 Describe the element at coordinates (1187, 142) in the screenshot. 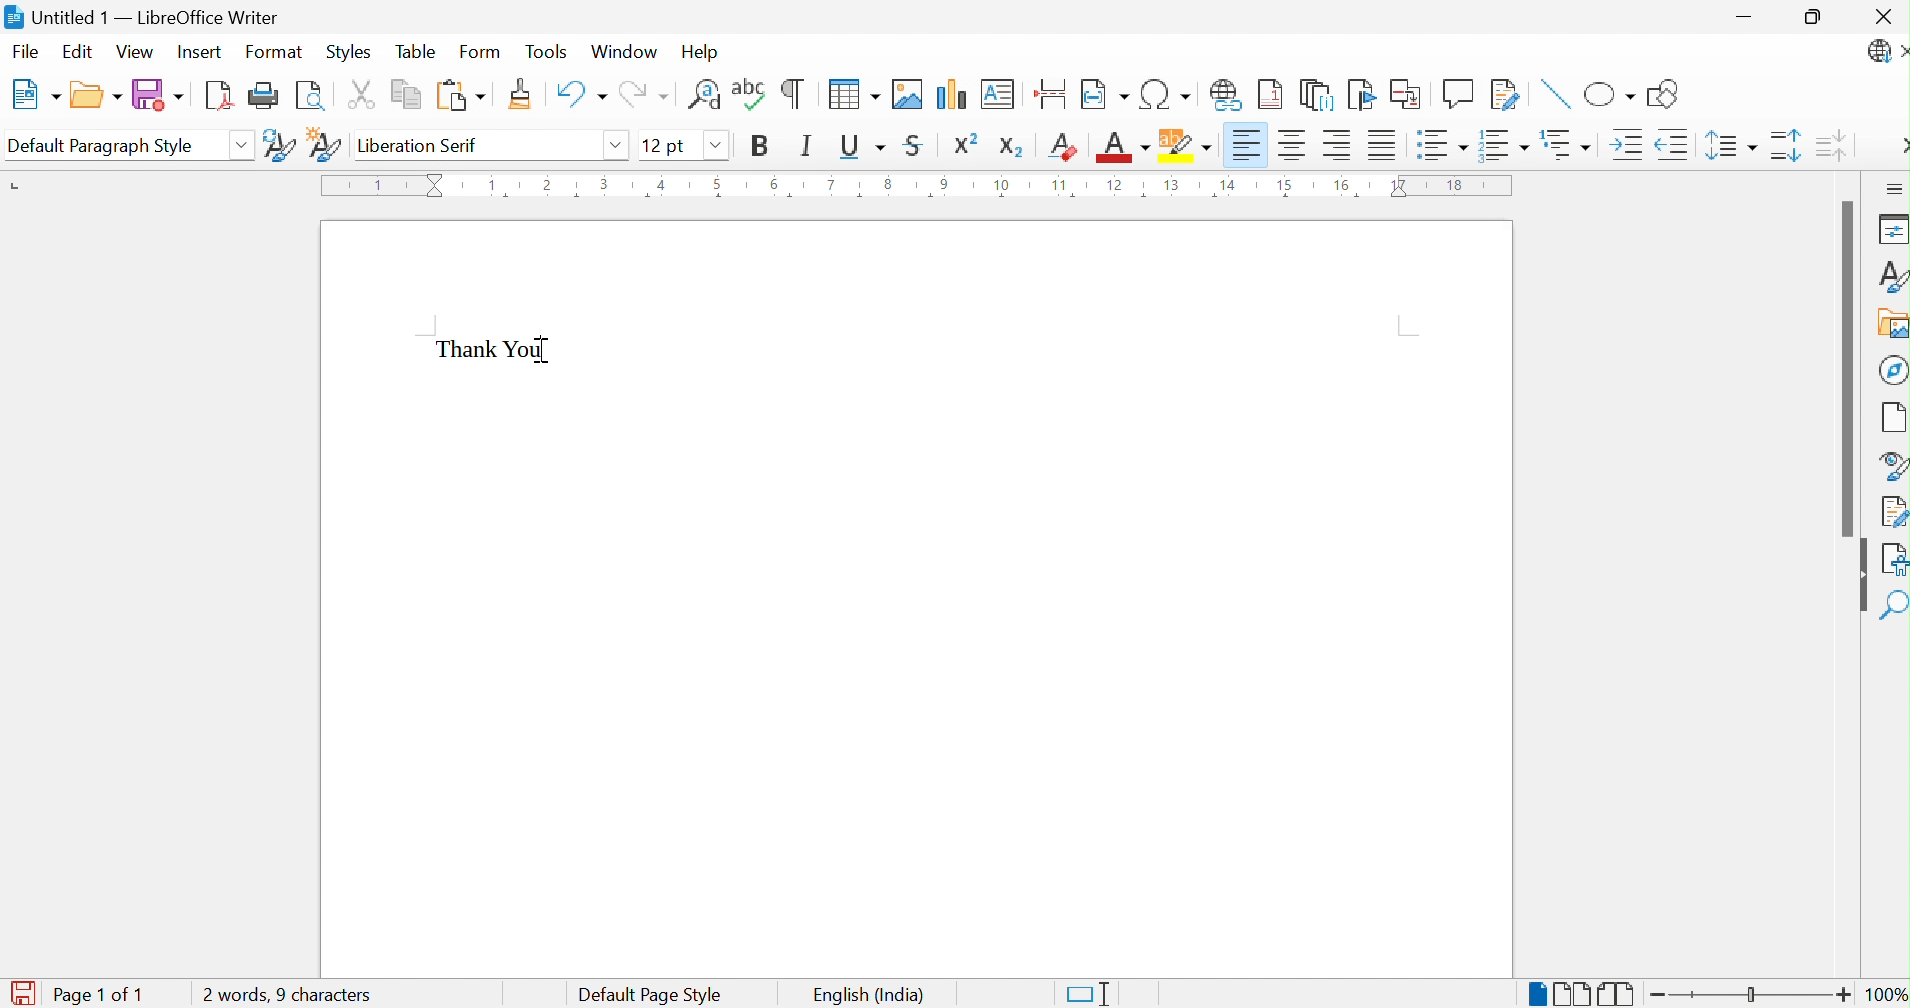

I see `Character Highlighting Color` at that location.